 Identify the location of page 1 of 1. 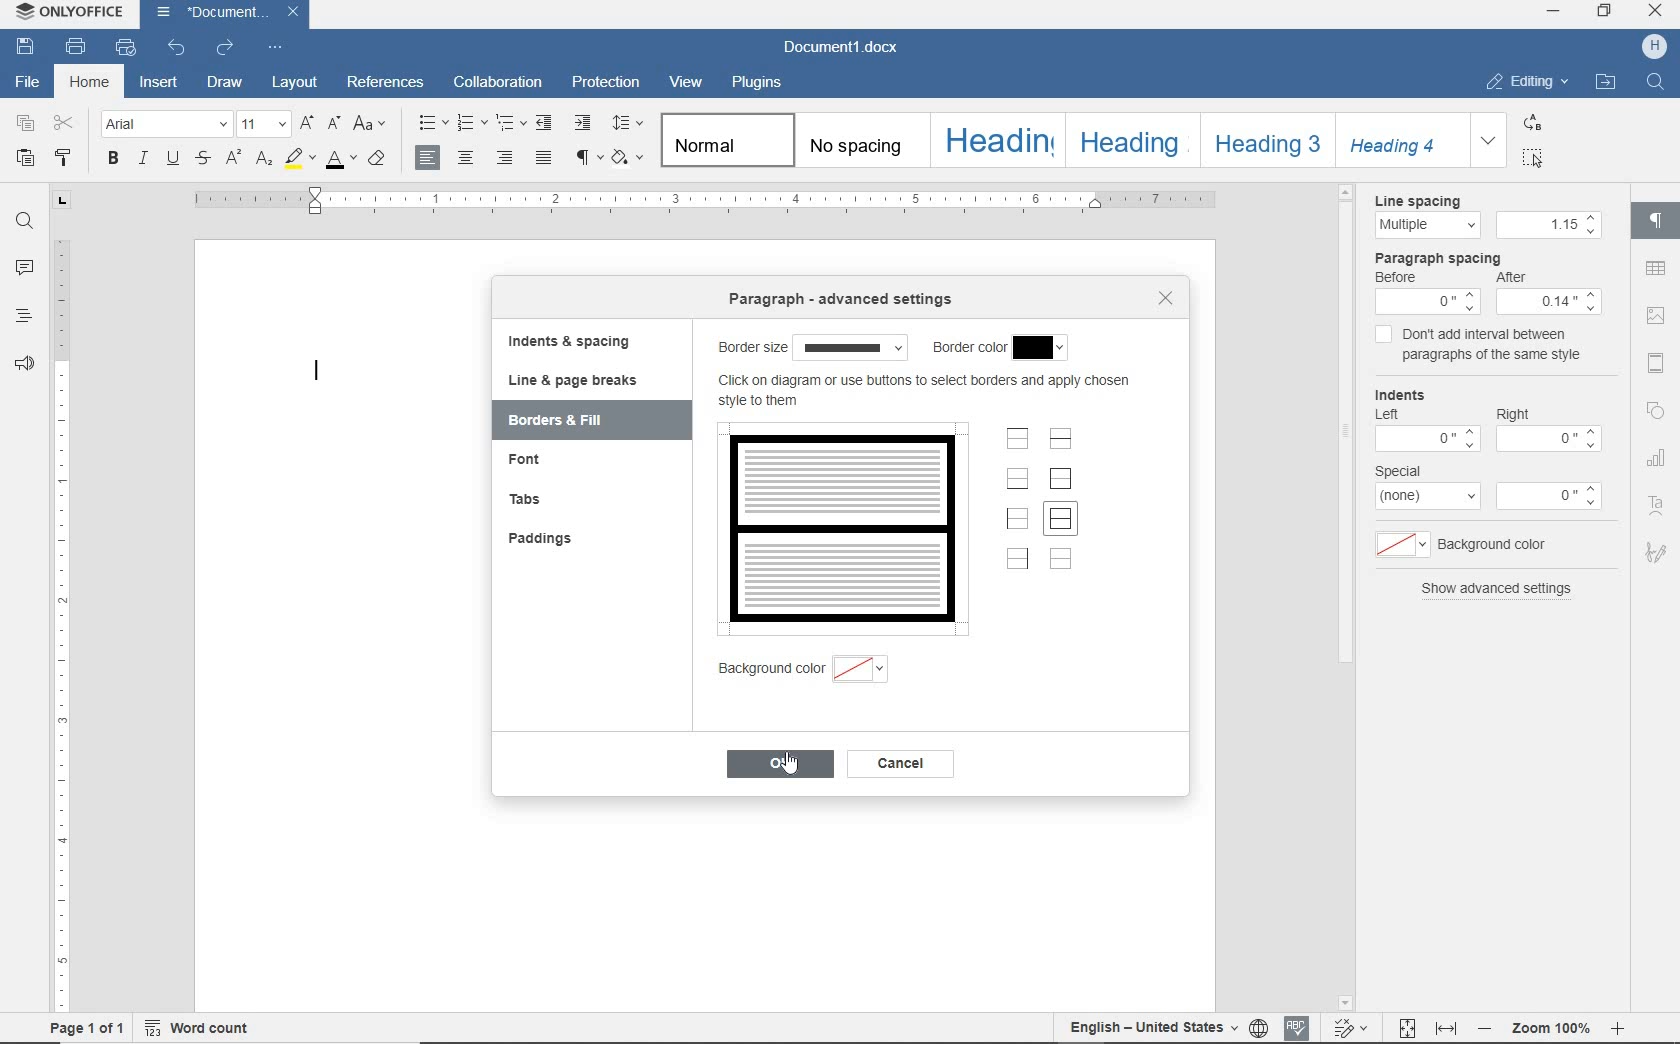
(85, 1031).